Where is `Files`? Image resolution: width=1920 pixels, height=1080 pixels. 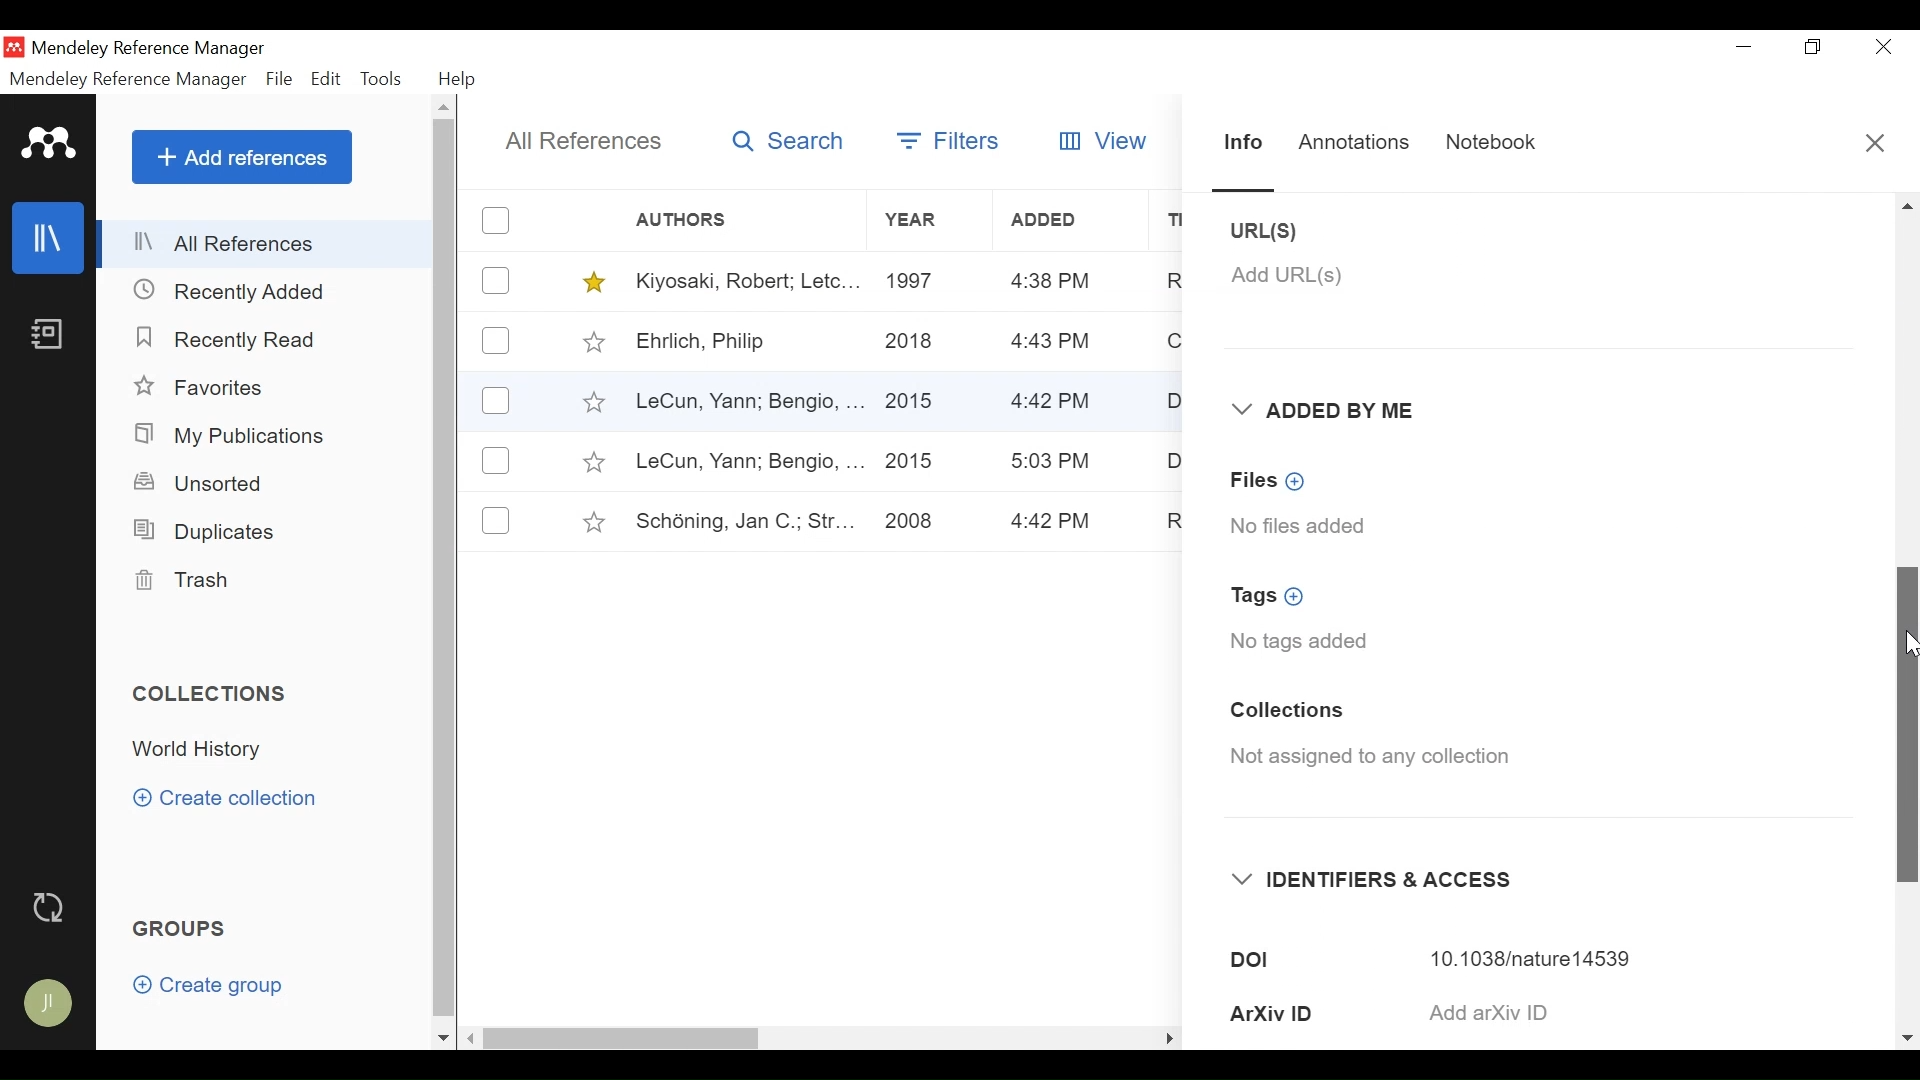 Files is located at coordinates (1272, 480).